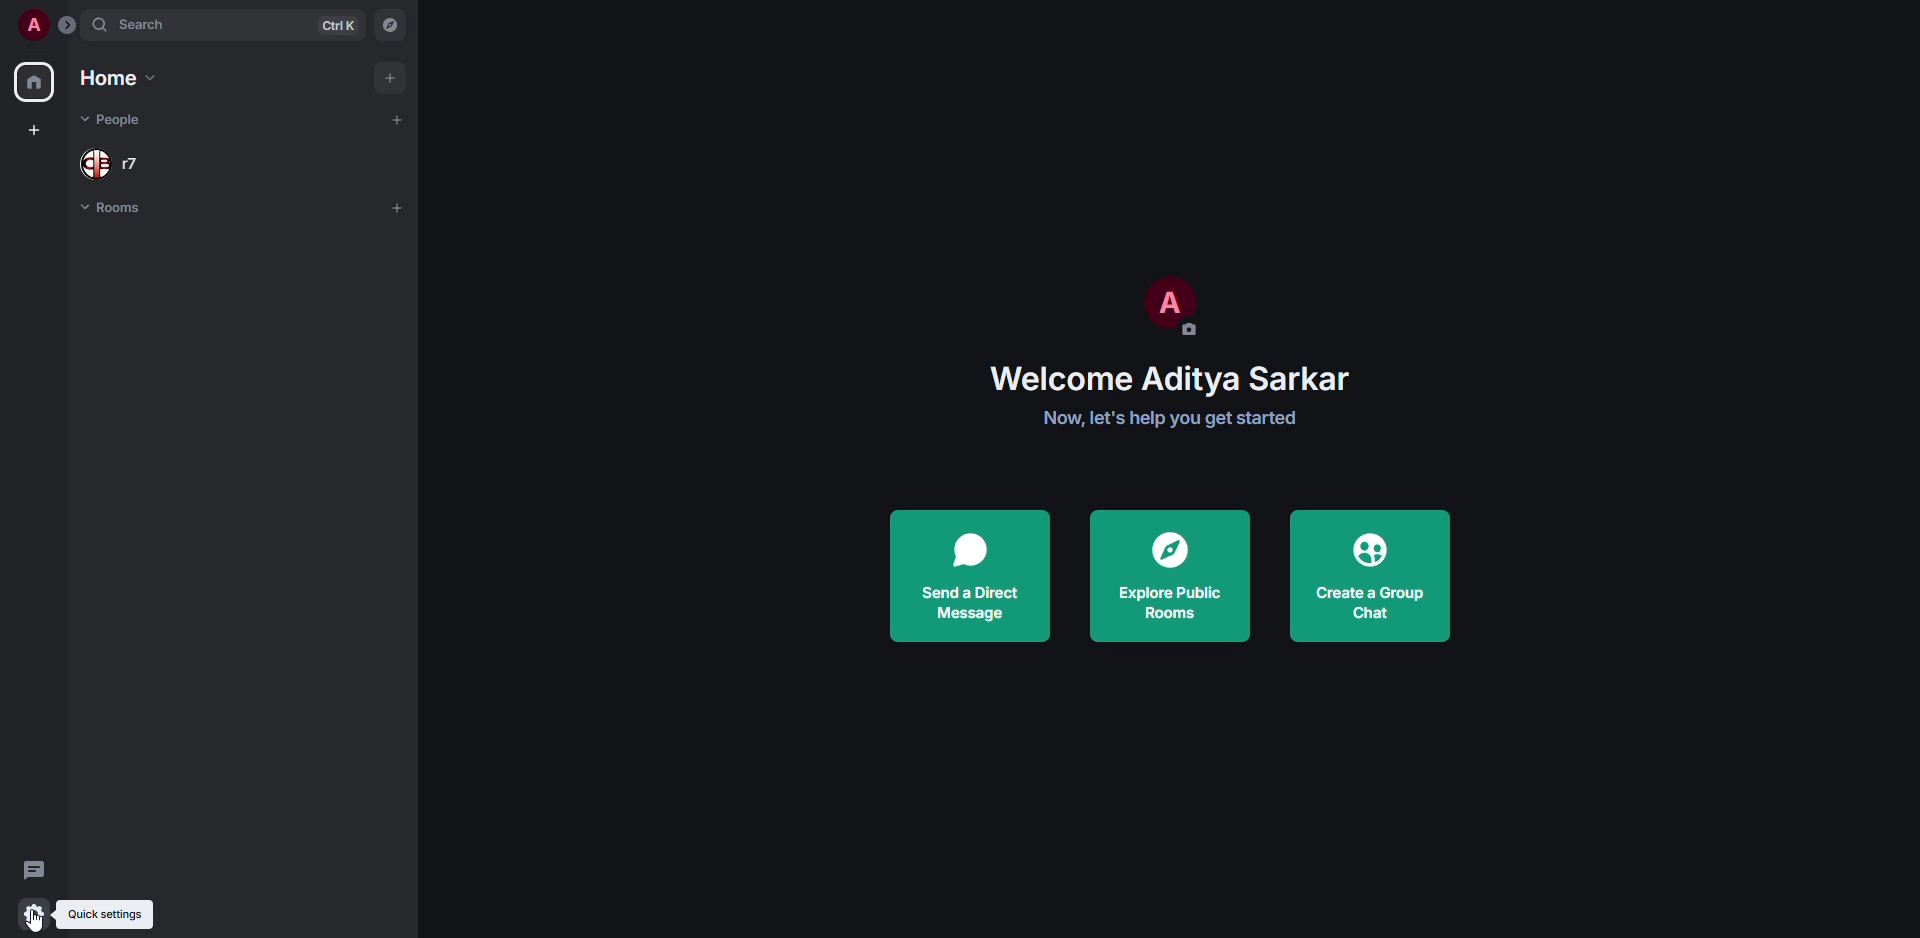 The image size is (1920, 938). What do you see at coordinates (112, 163) in the screenshot?
I see `people` at bounding box center [112, 163].